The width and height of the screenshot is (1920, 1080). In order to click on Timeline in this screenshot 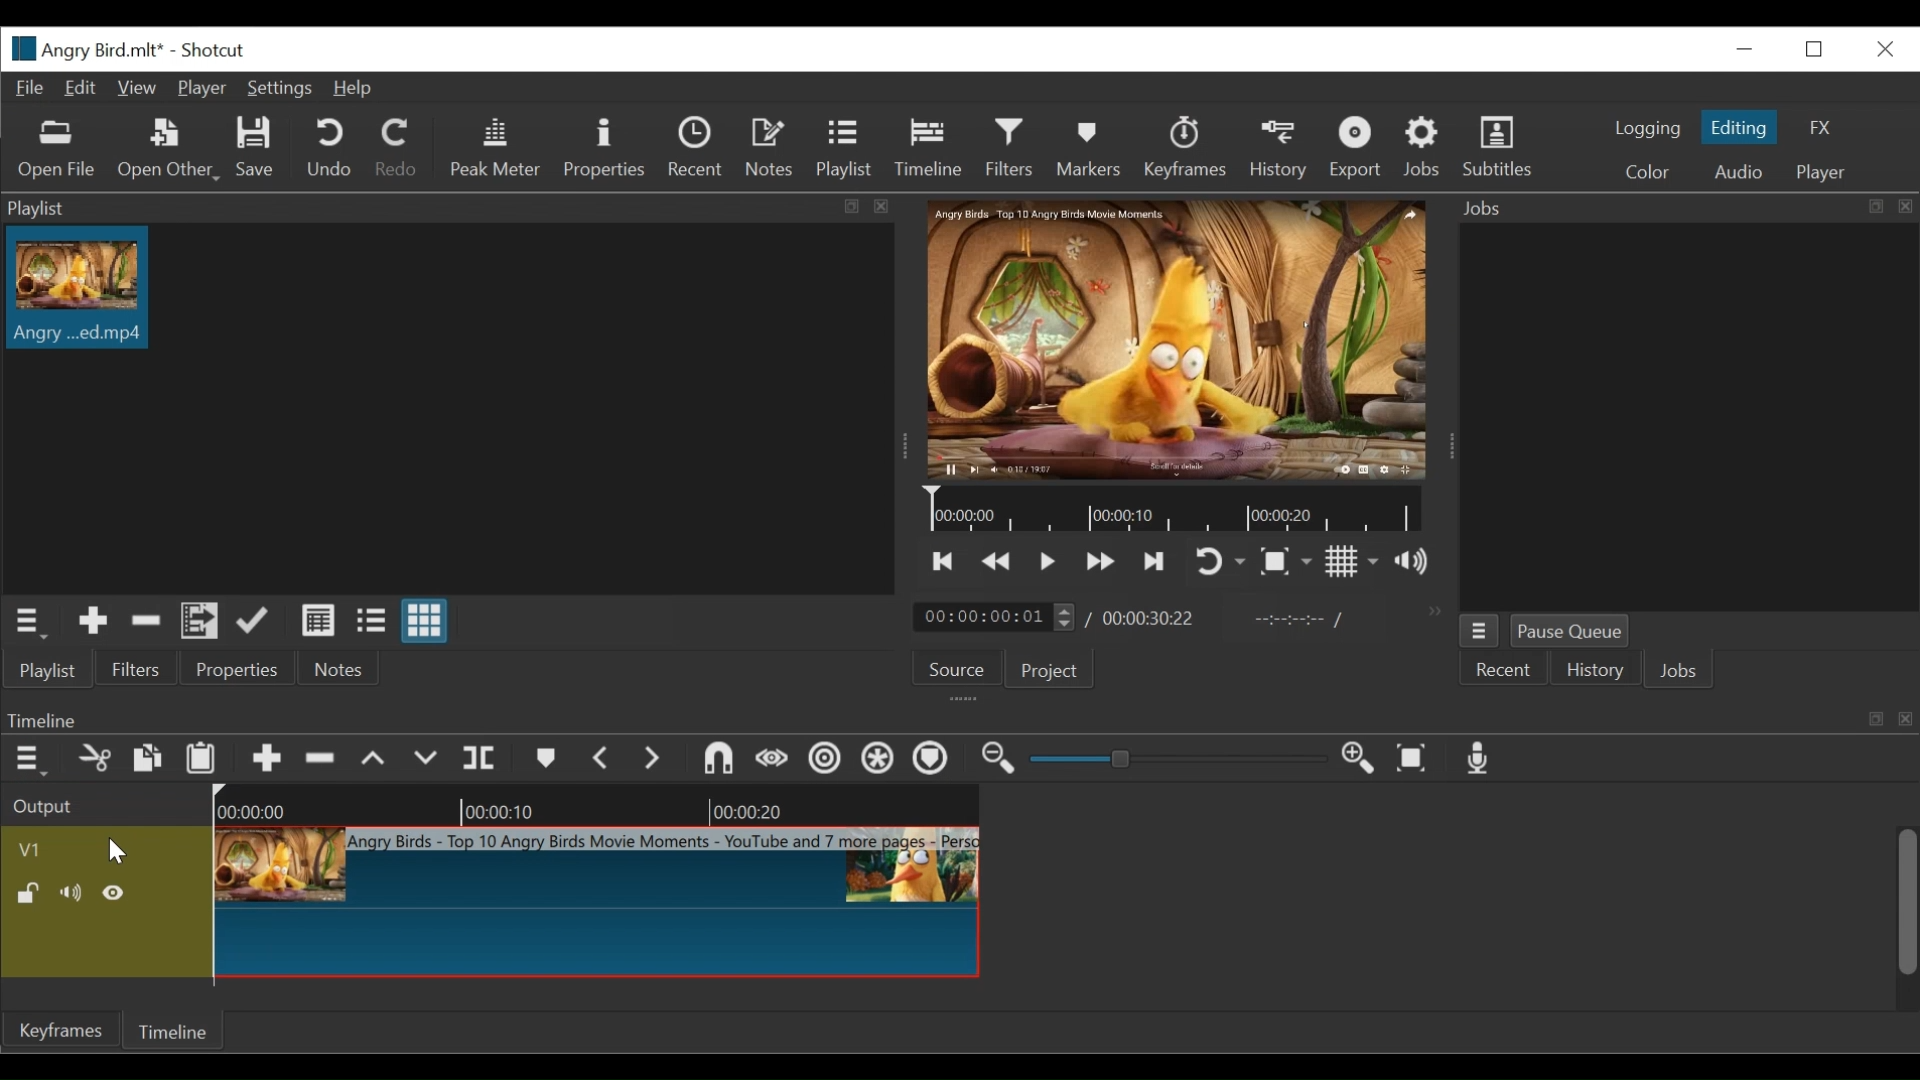, I will do `click(177, 1034)`.